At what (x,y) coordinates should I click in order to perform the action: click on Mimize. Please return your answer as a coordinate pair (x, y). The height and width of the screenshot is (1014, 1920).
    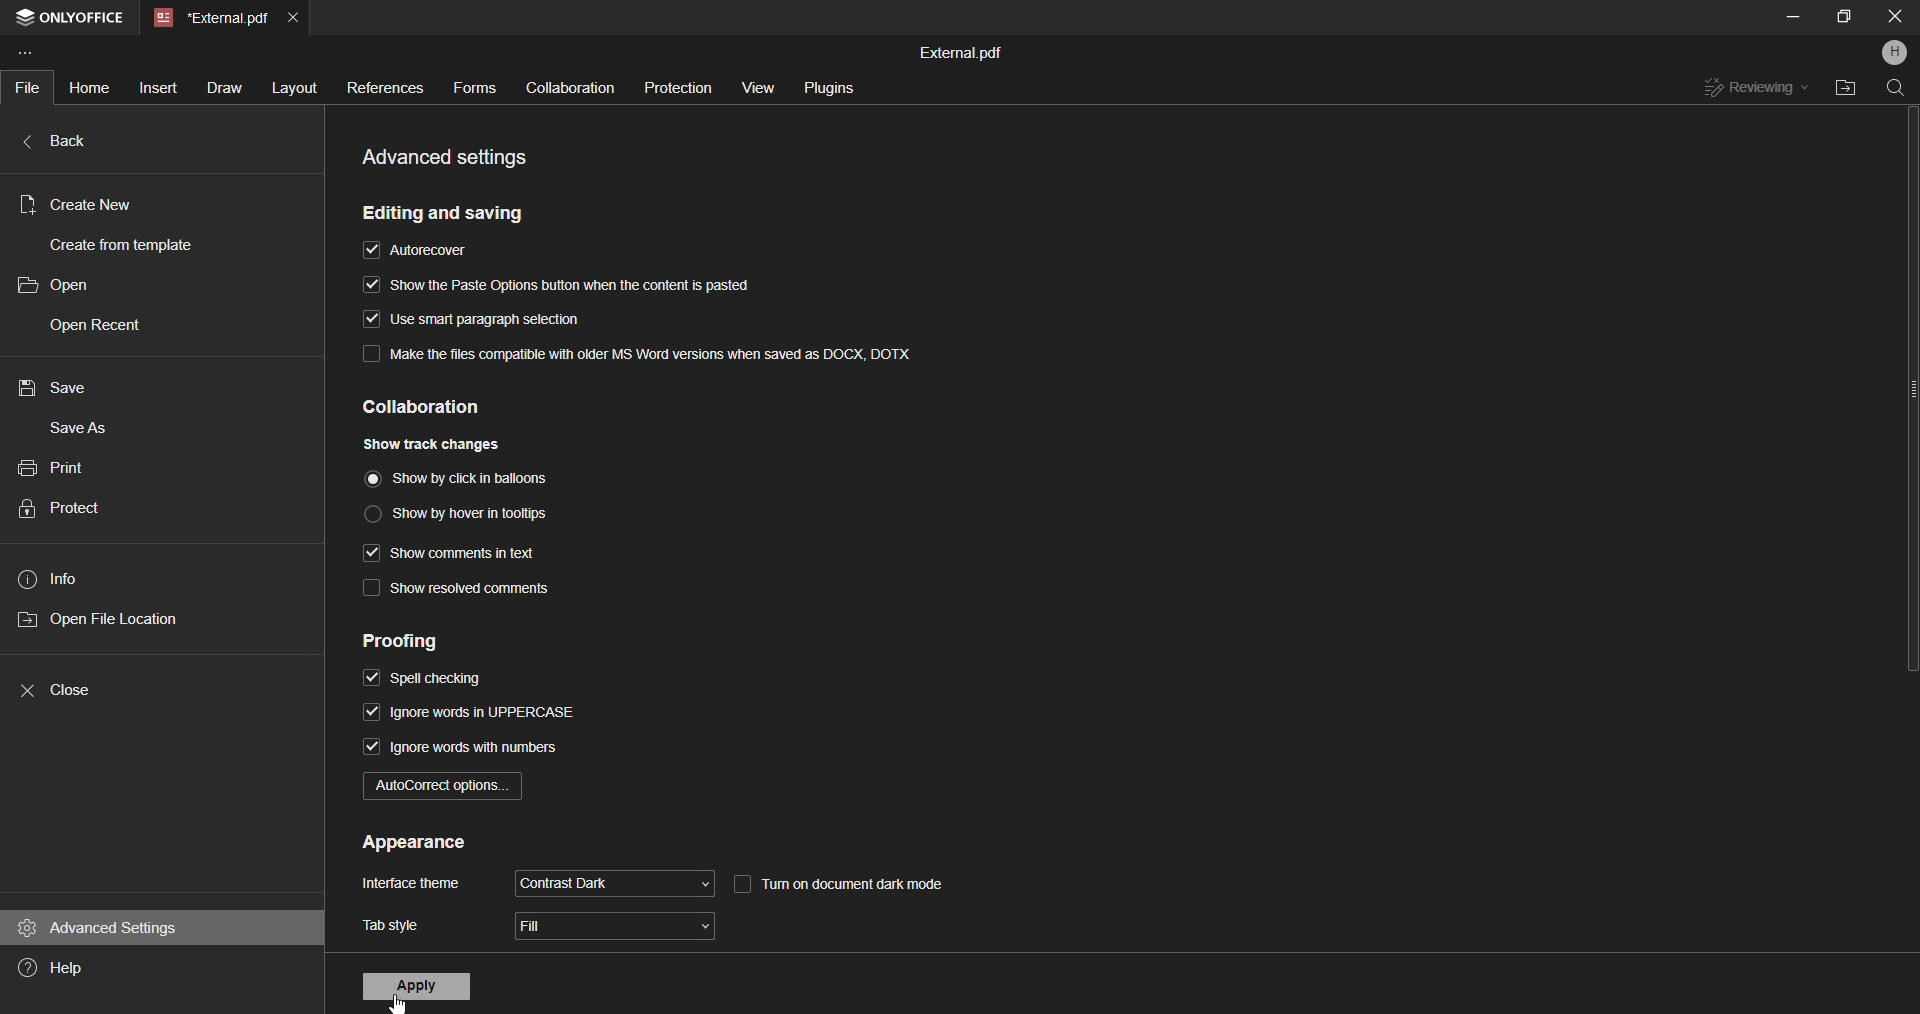
    Looking at the image, I should click on (1793, 17).